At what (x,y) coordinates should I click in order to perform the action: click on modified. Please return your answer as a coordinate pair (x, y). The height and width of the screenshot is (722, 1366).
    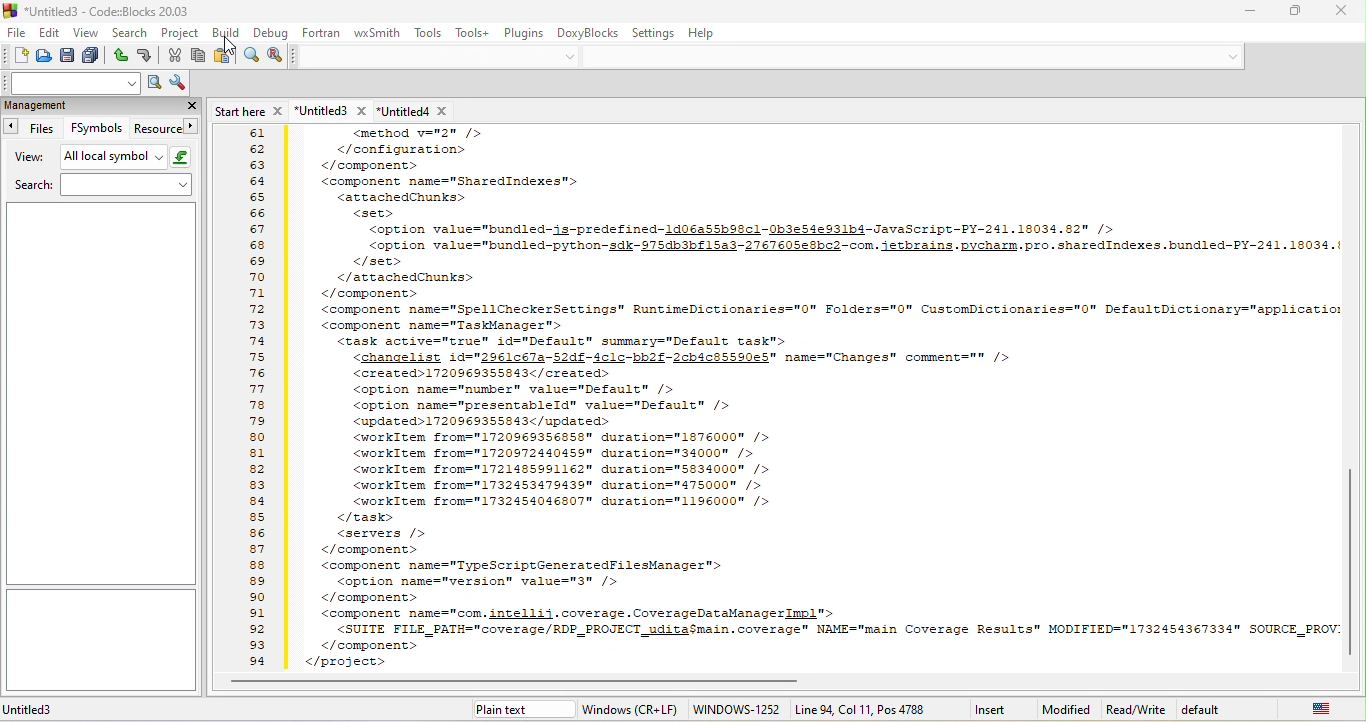
    Looking at the image, I should click on (1063, 710).